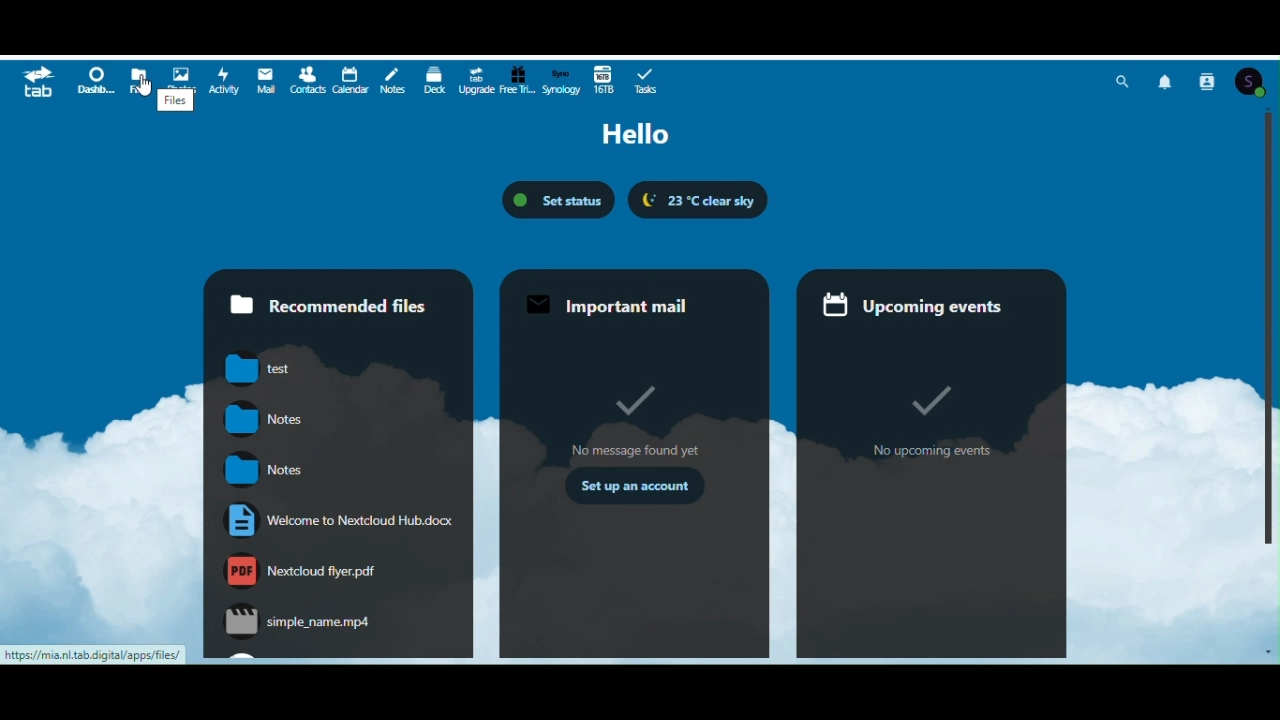 Image resolution: width=1280 pixels, height=720 pixels. I want to click on files, so click(177, 101).